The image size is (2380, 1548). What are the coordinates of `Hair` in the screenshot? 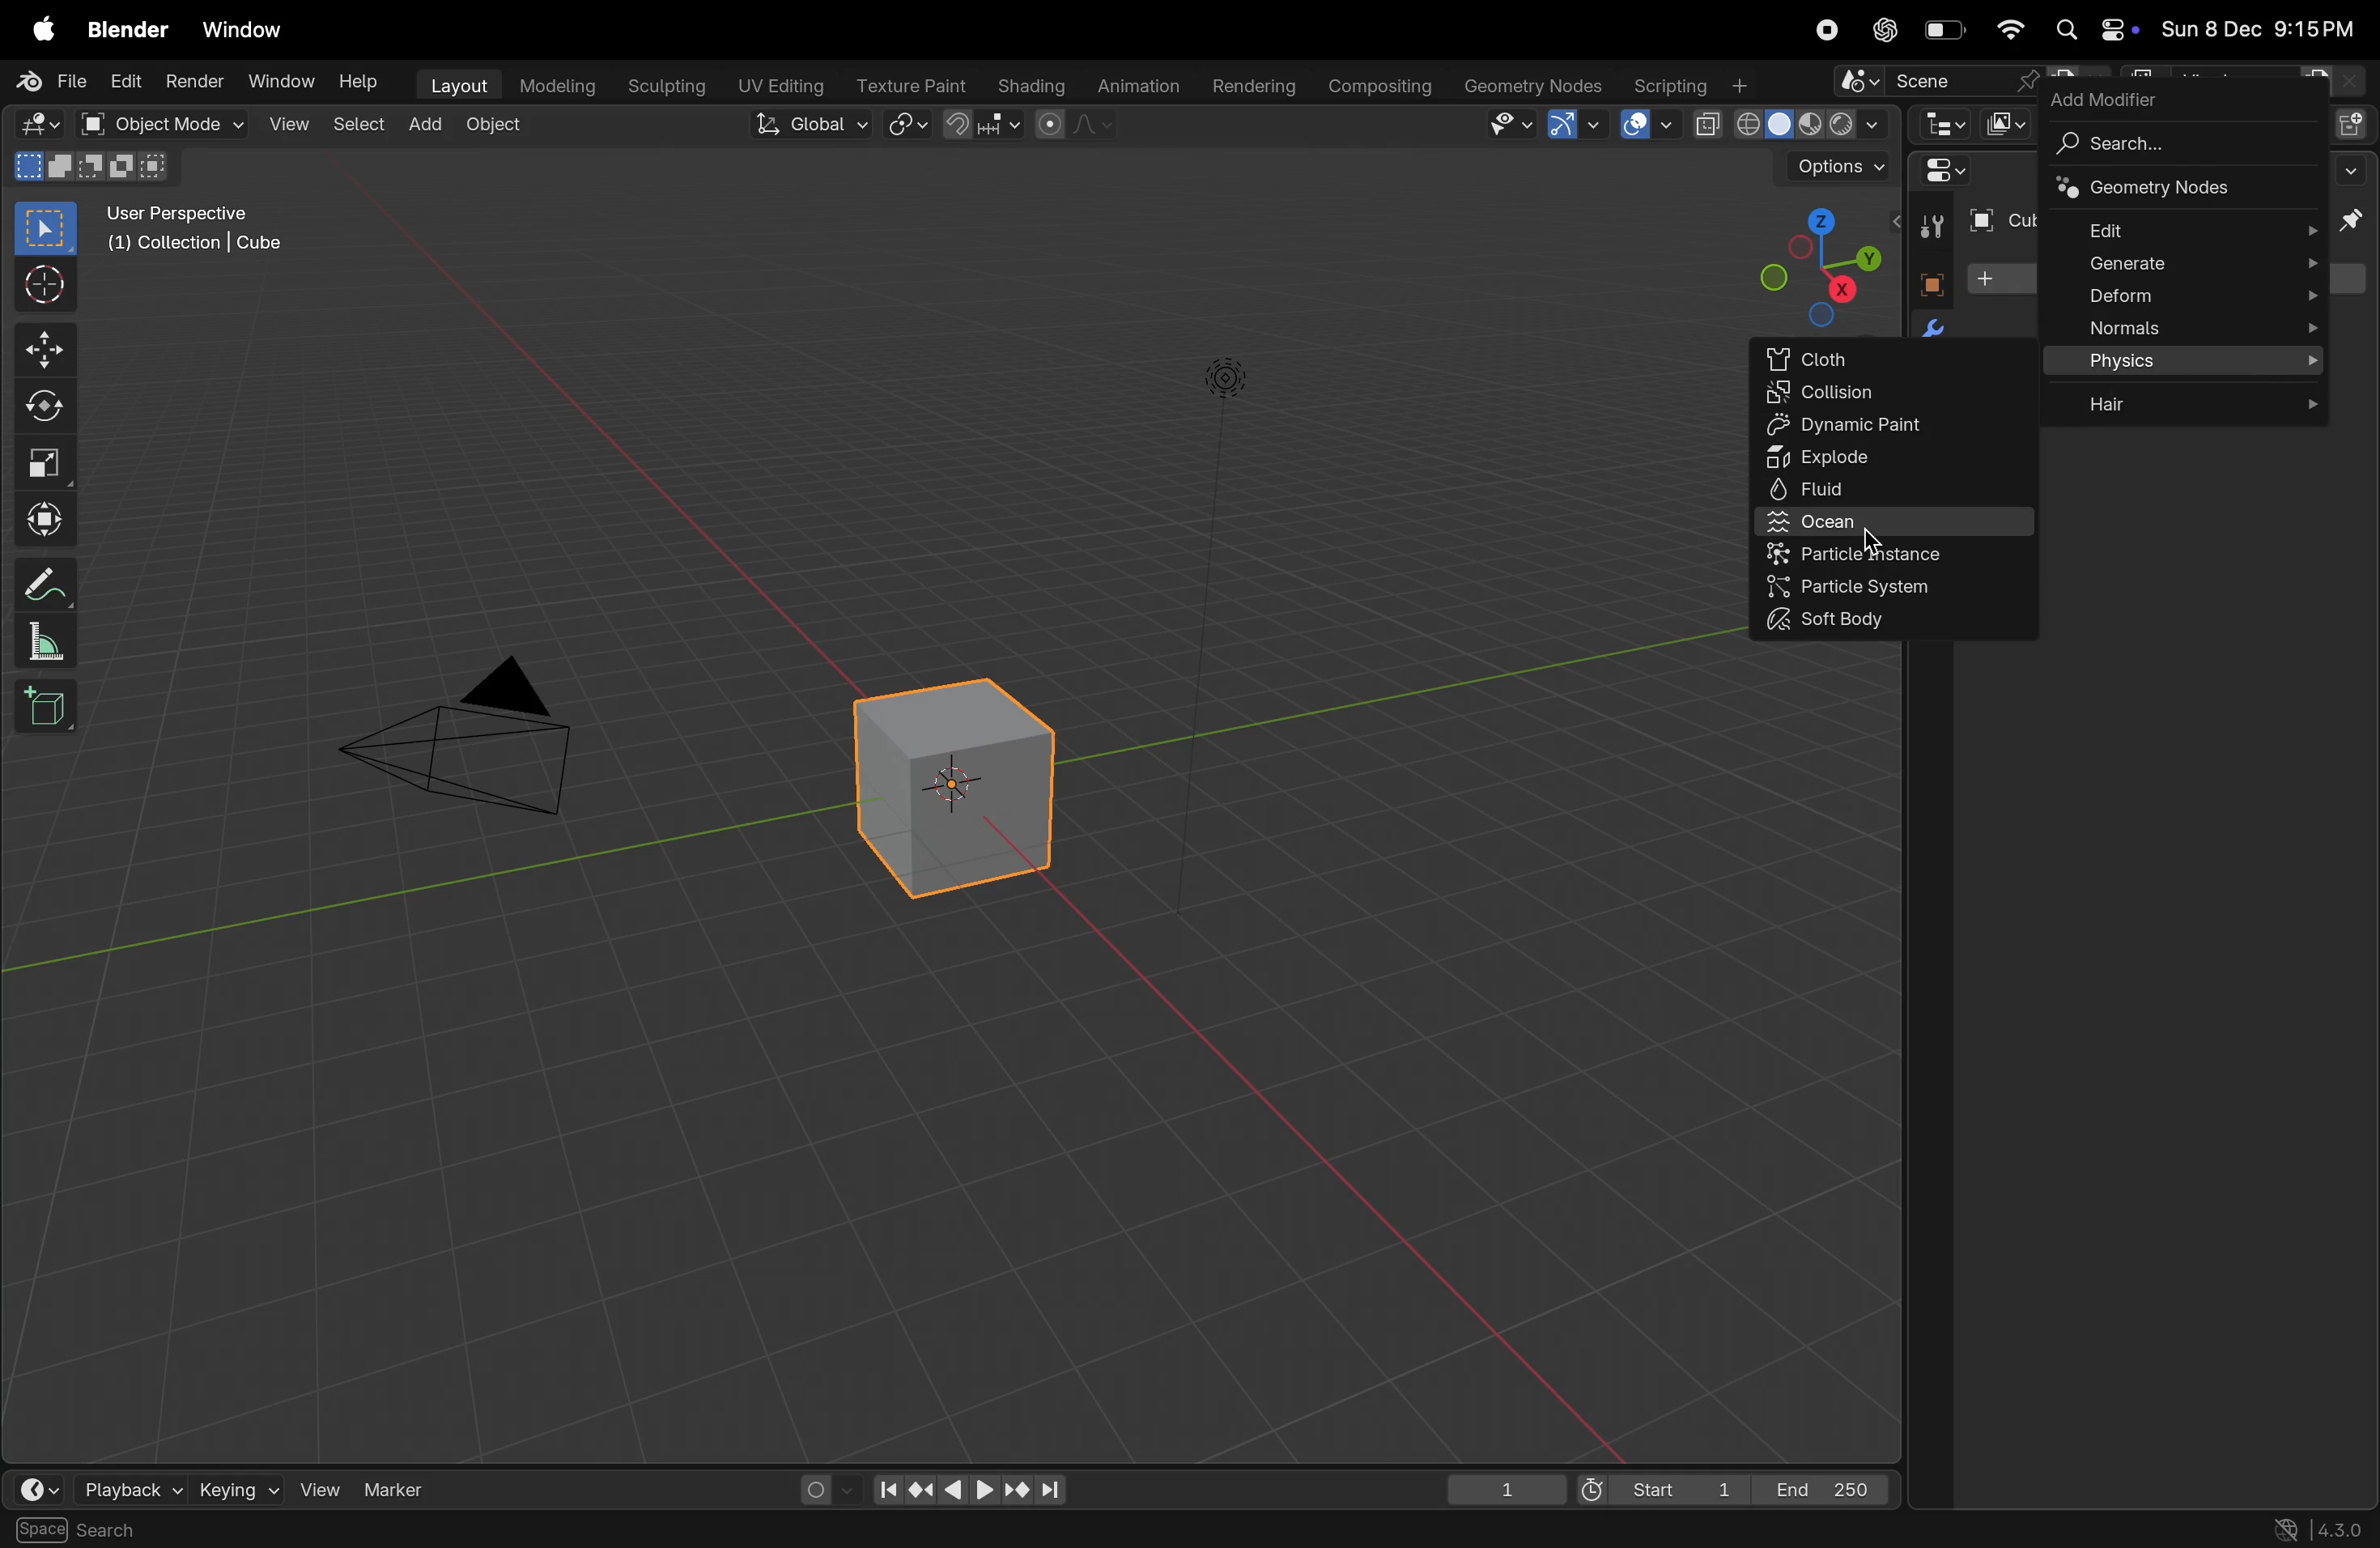 It's located at (2190, 401).